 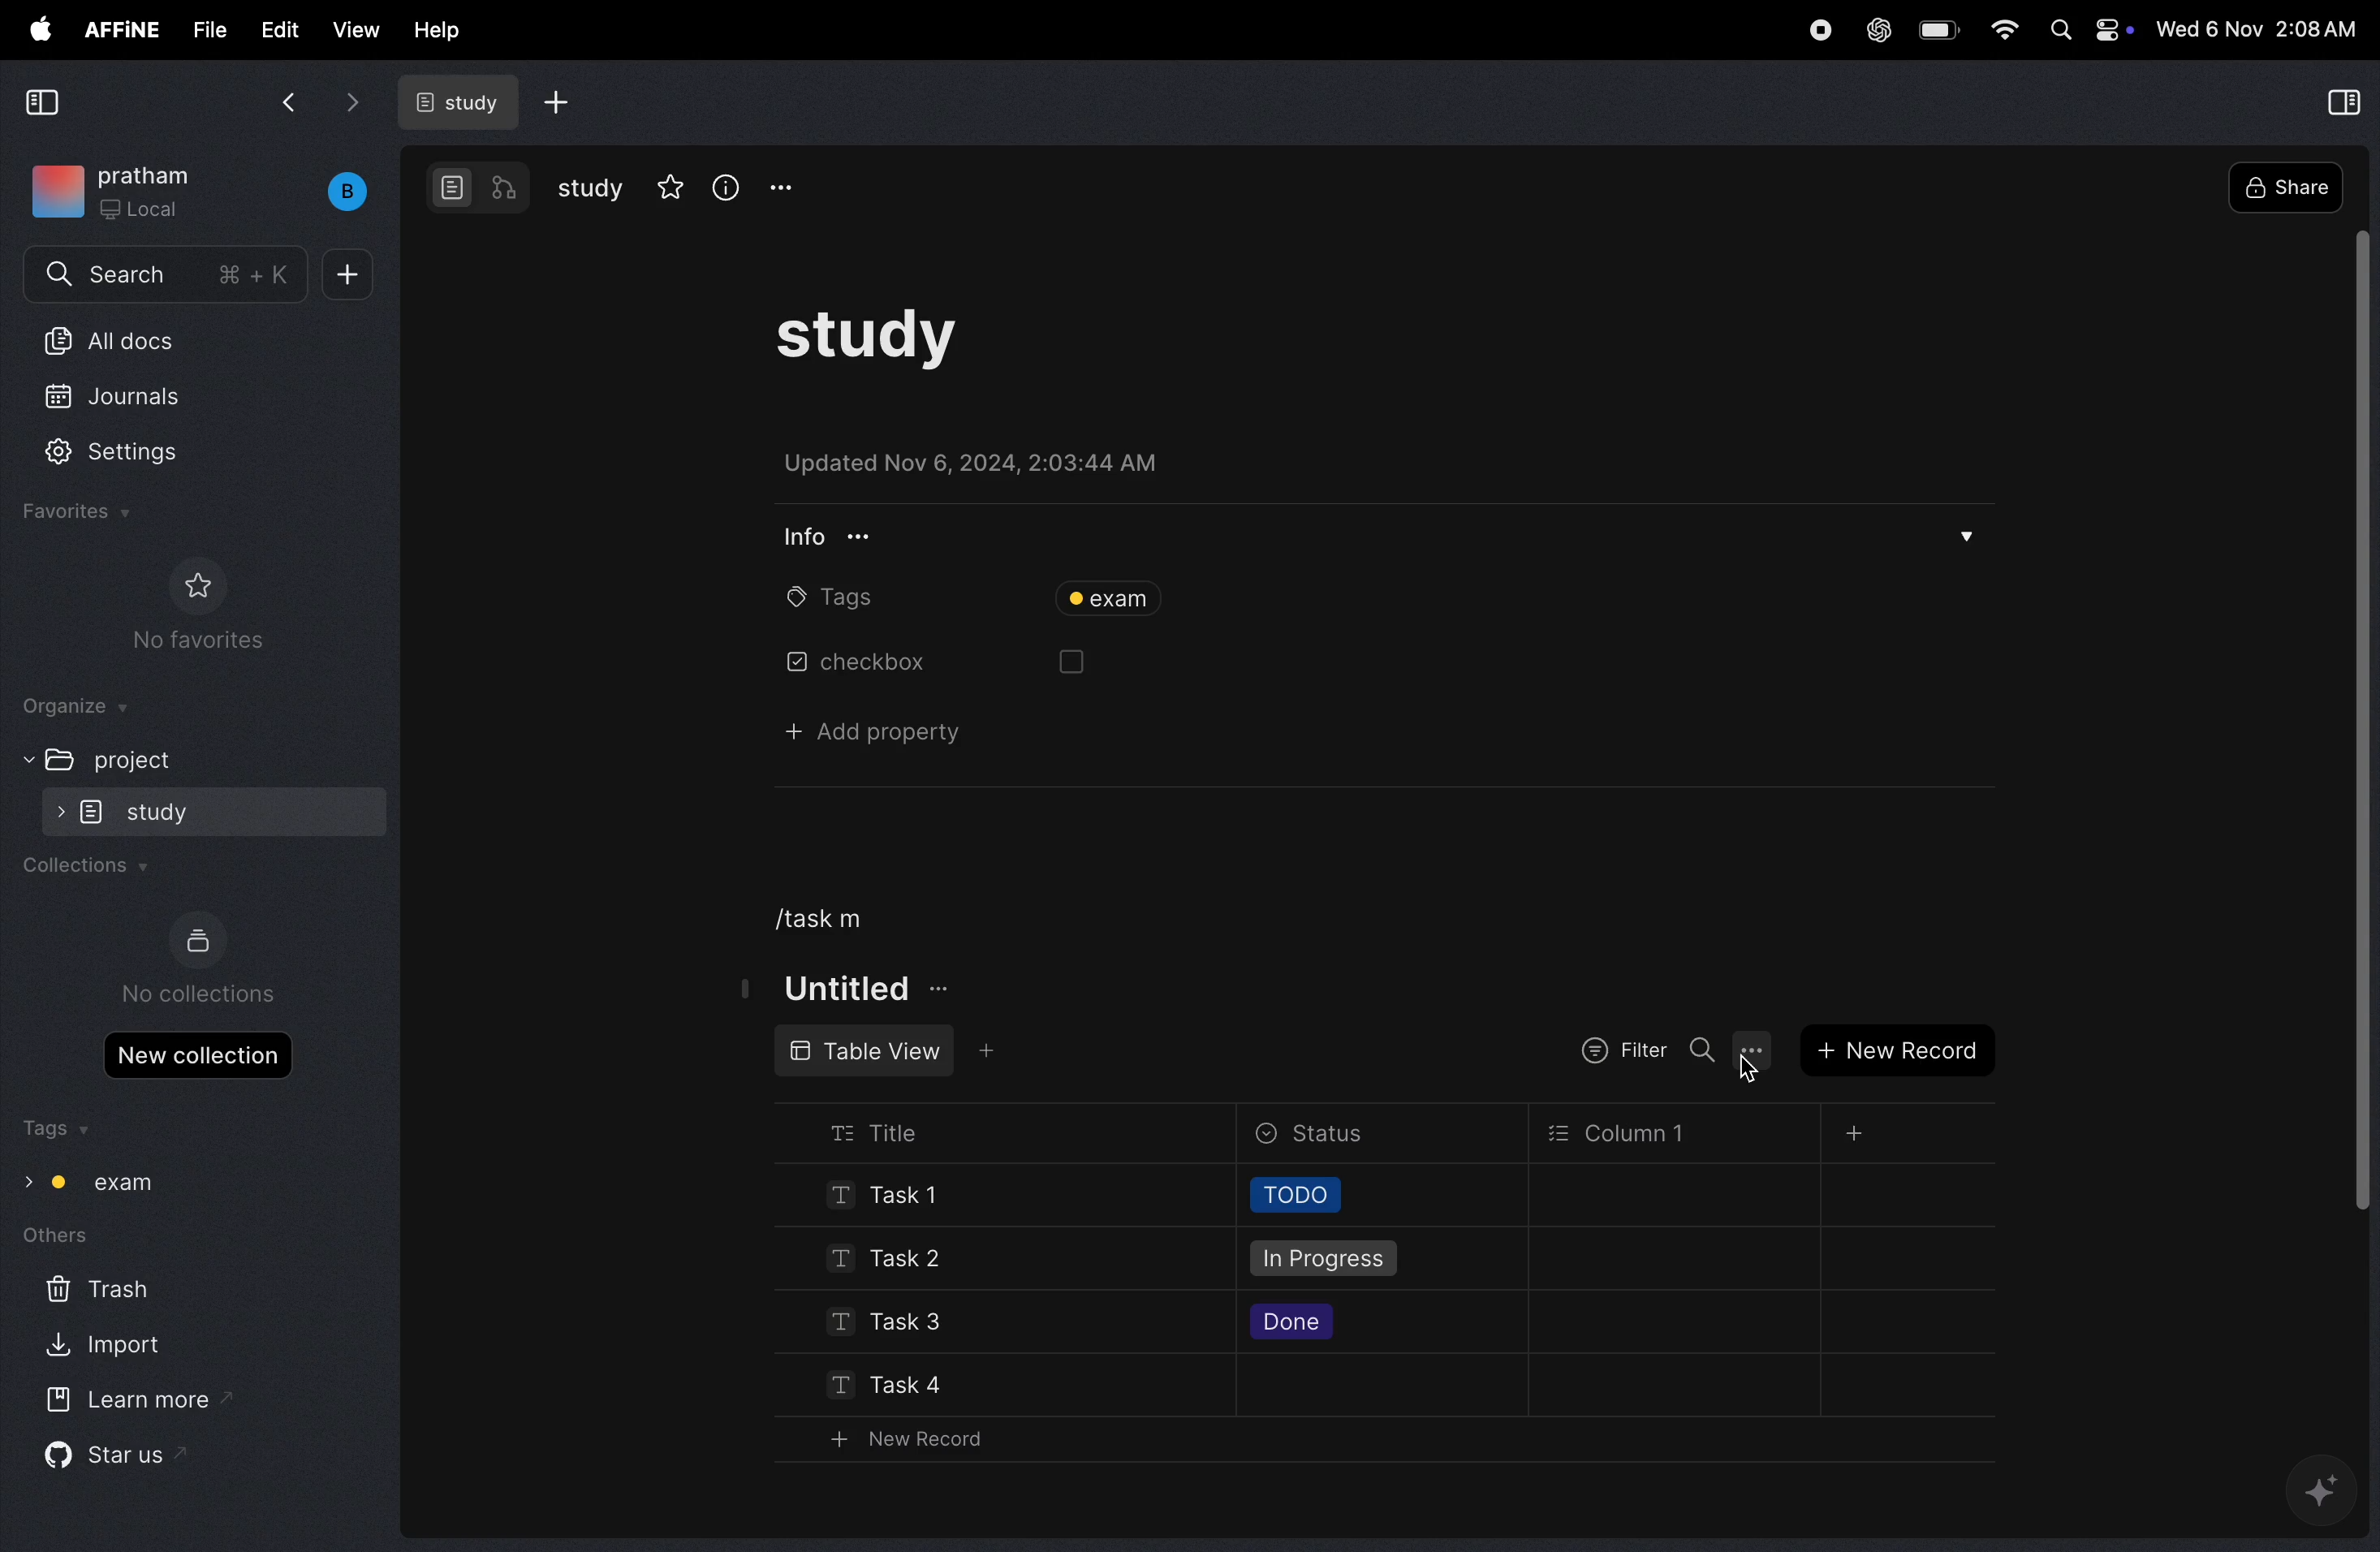 I want to click on star, so click(x=665, y=187).